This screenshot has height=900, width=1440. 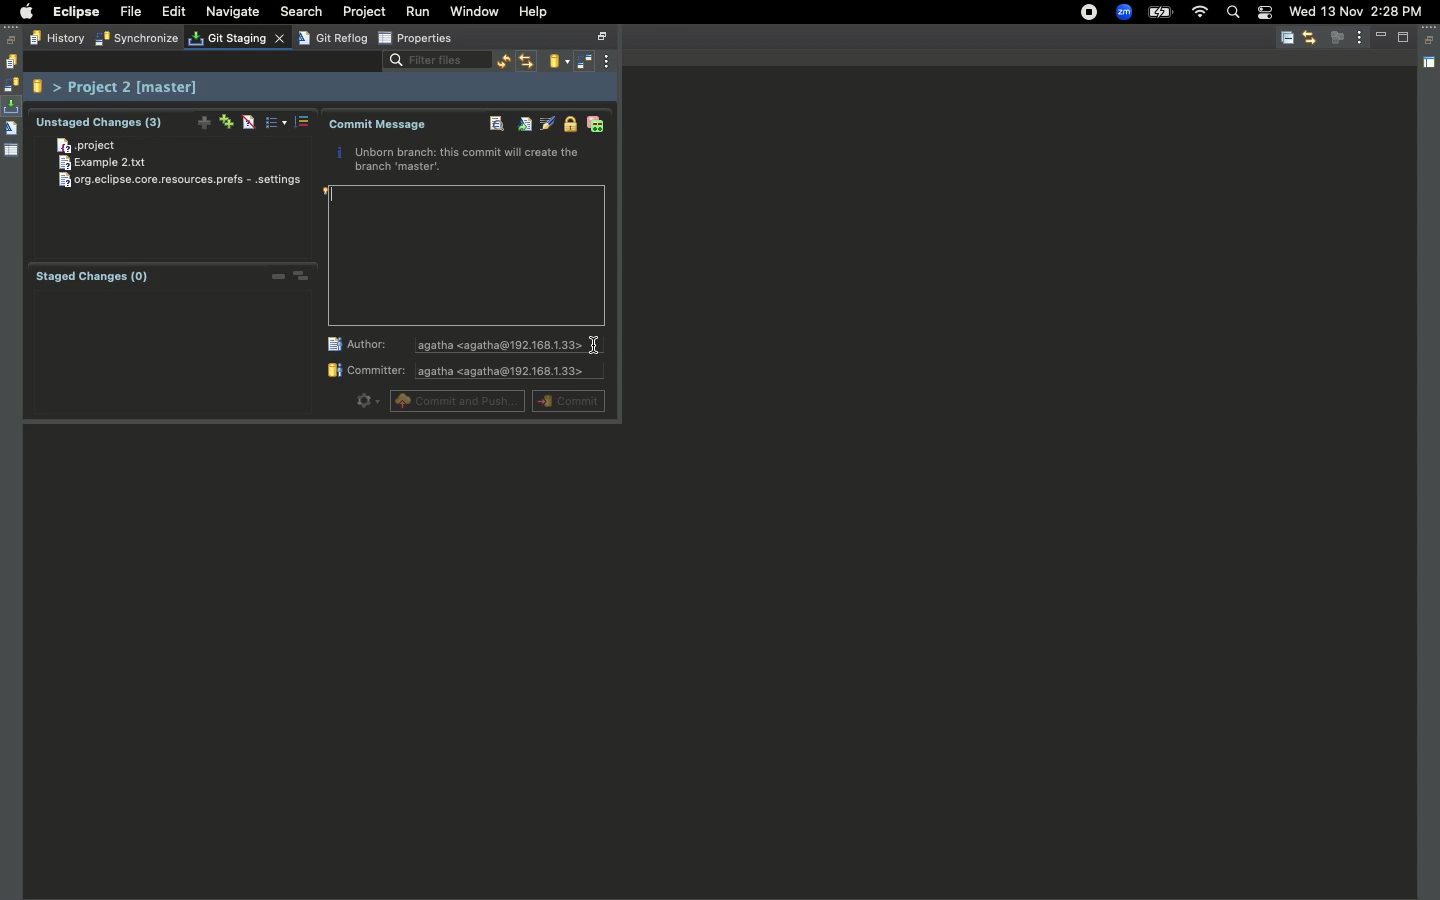 I want to click on Edit, so click(x=173, y=13).